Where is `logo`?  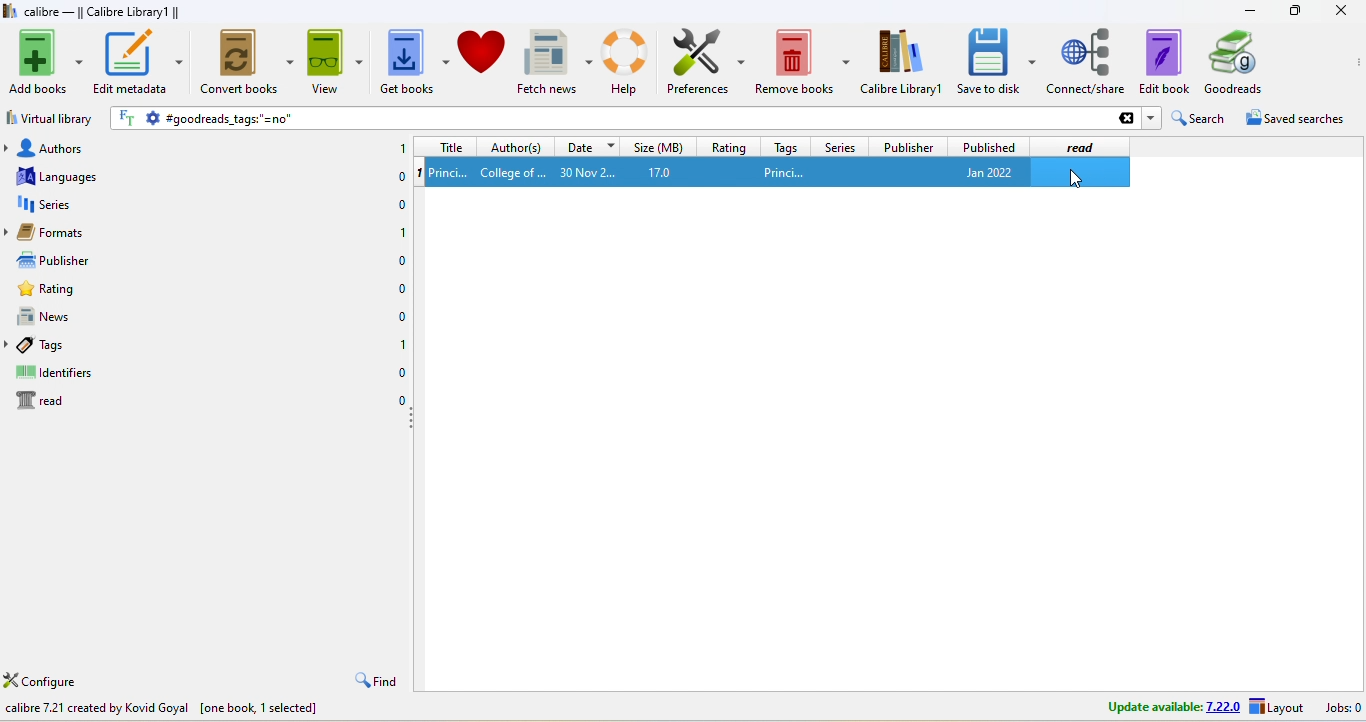
logo is located at coordinates (9, 10).